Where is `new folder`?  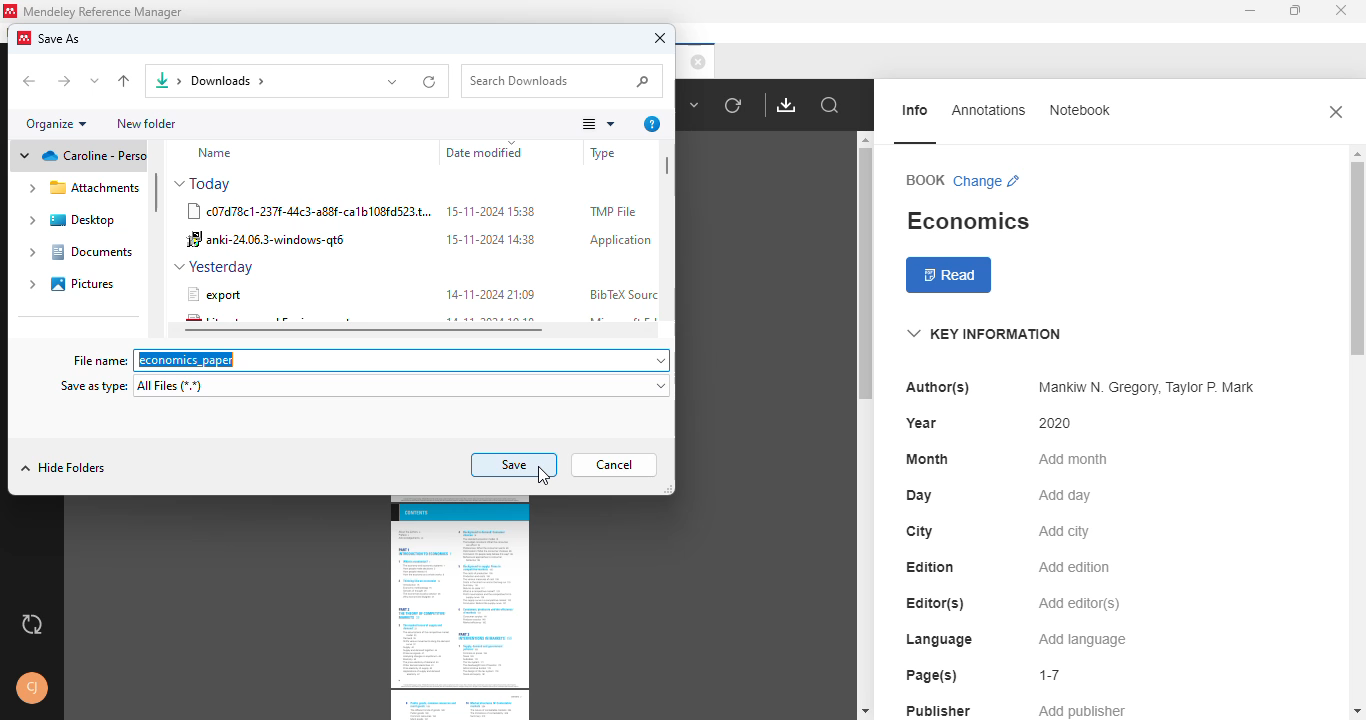
new folder is located at coordinates (149, 124).